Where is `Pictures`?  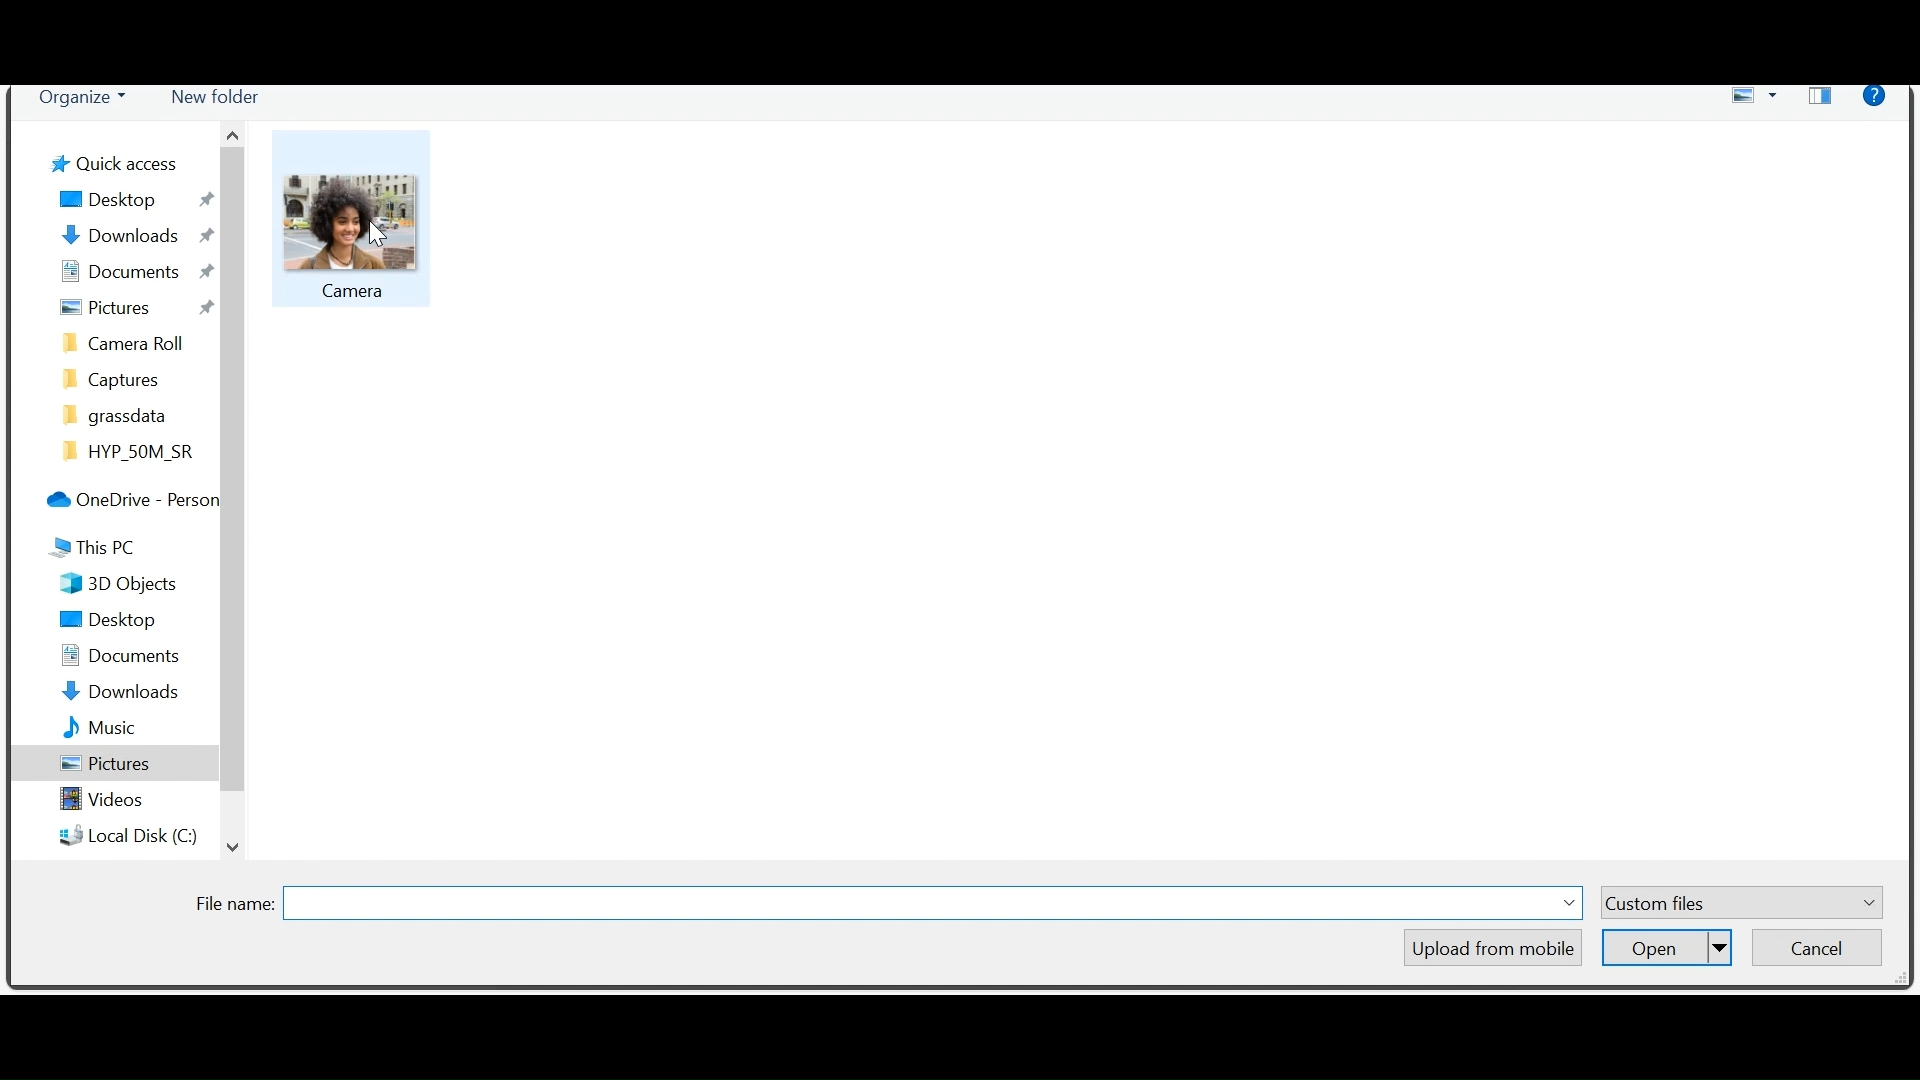
Pictures is located at coordinates (107, 762).